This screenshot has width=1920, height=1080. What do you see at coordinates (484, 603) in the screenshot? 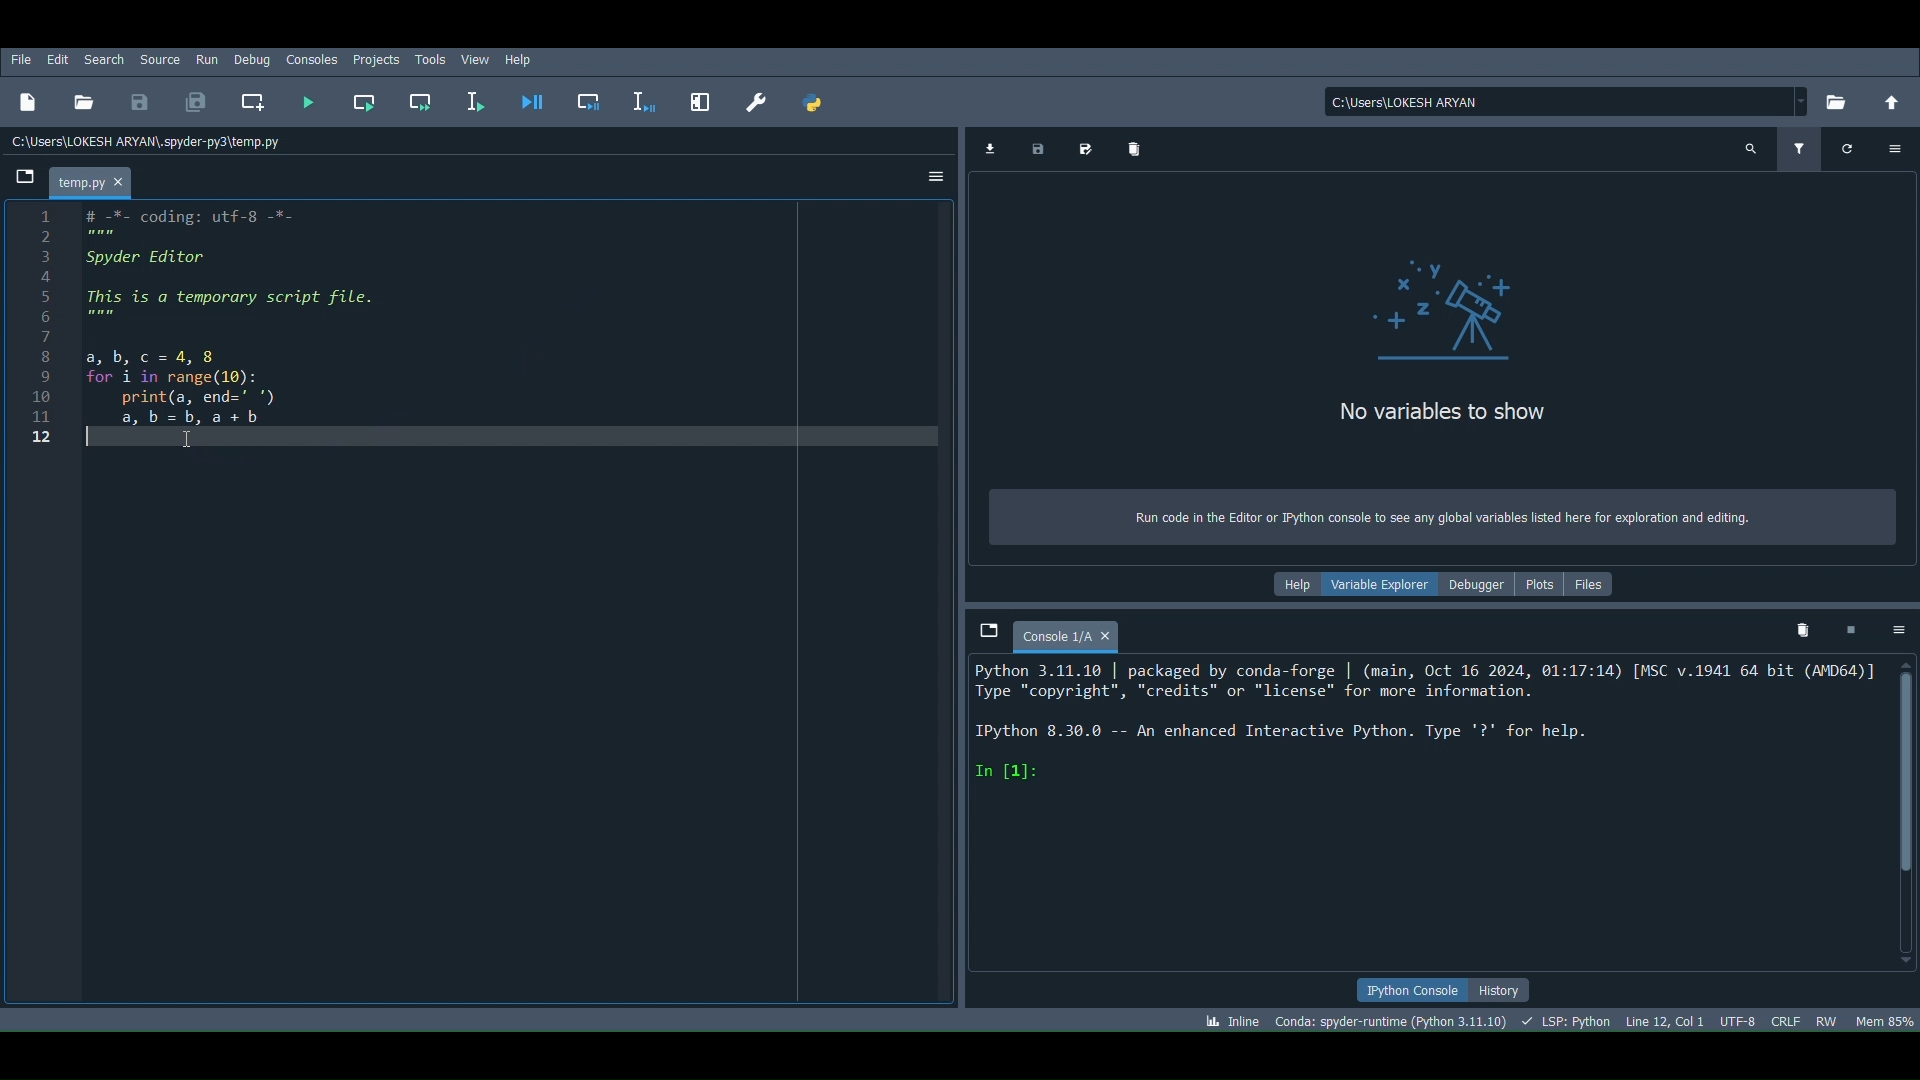
I see `Code editor` at bounding box center [484, 603].